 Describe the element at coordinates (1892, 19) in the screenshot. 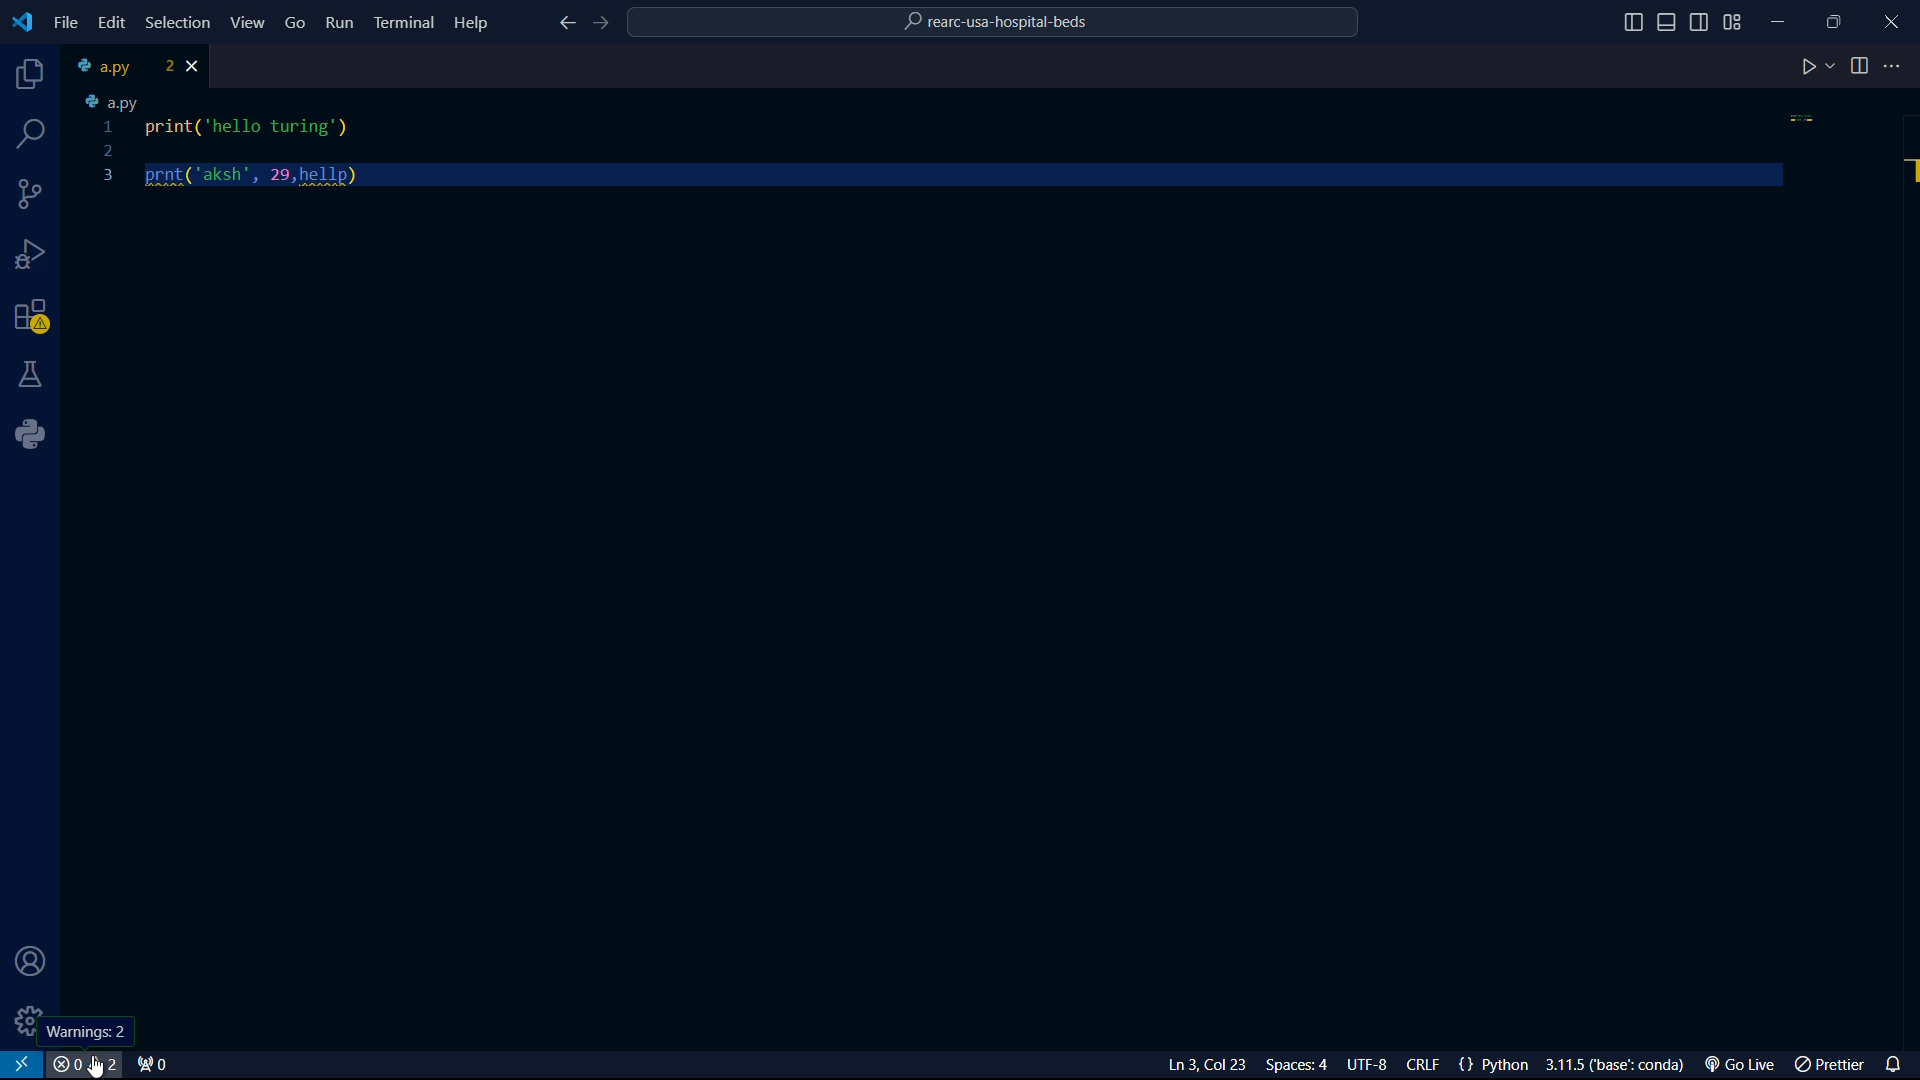

I see `close program` at that location.